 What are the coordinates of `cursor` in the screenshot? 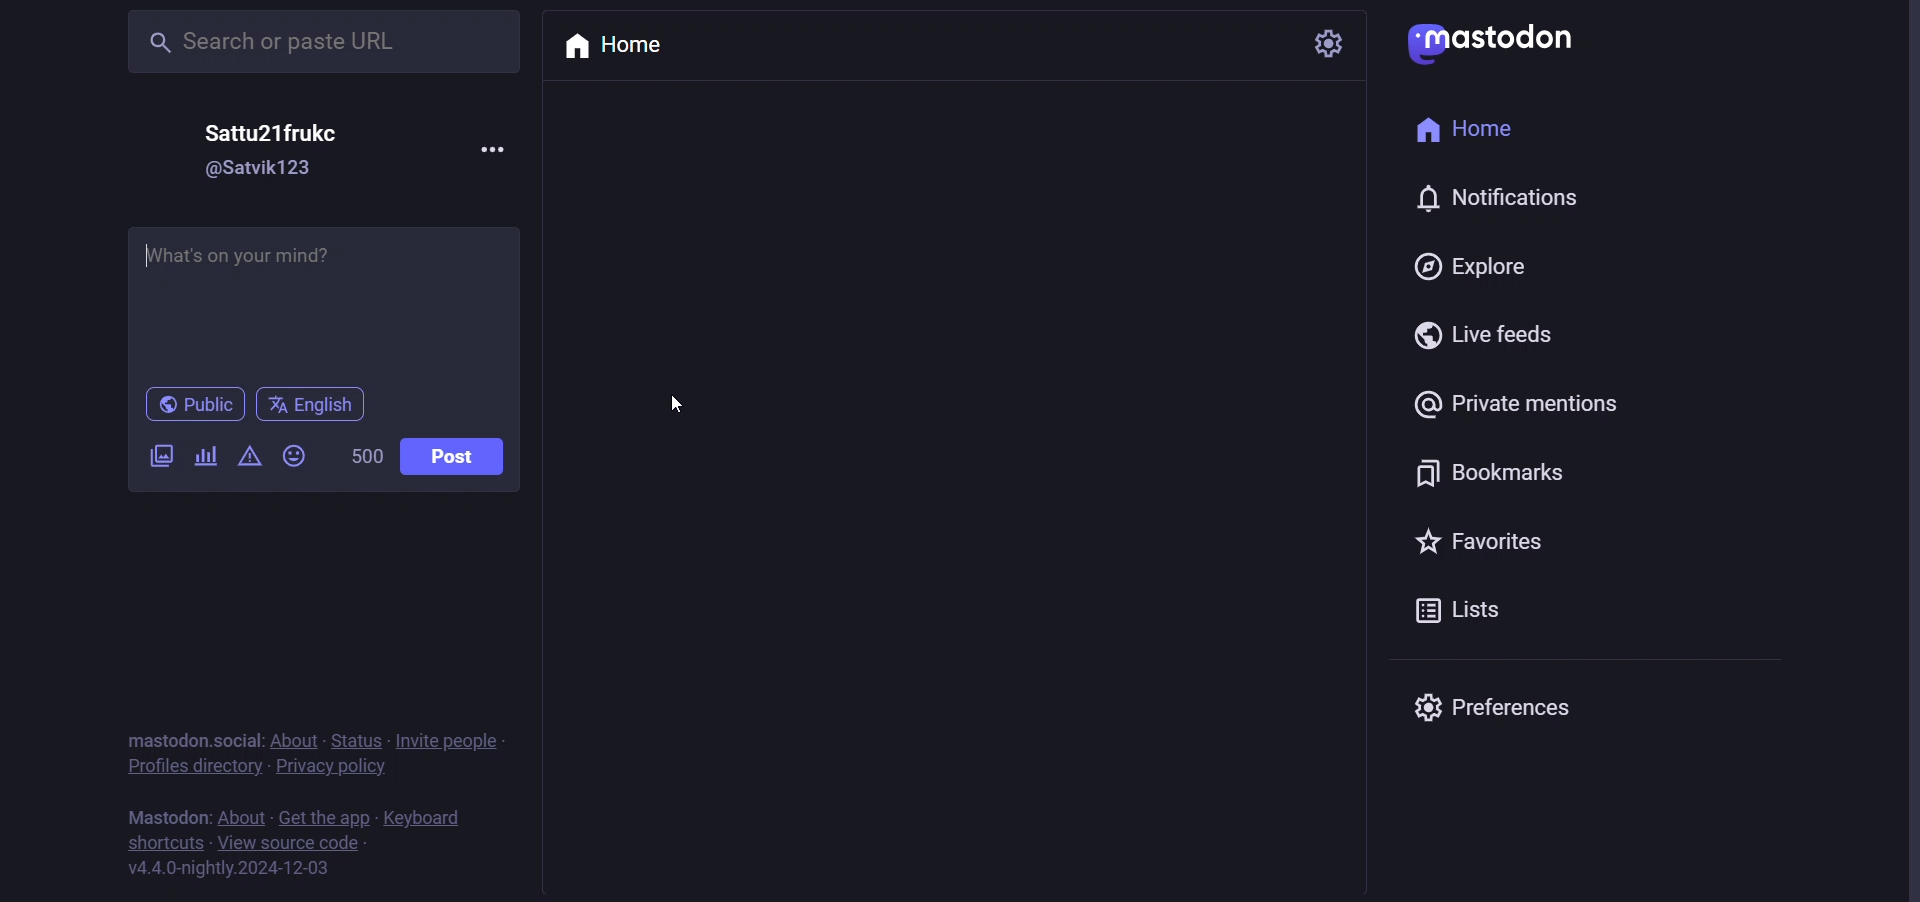 It's located at (676, 403).